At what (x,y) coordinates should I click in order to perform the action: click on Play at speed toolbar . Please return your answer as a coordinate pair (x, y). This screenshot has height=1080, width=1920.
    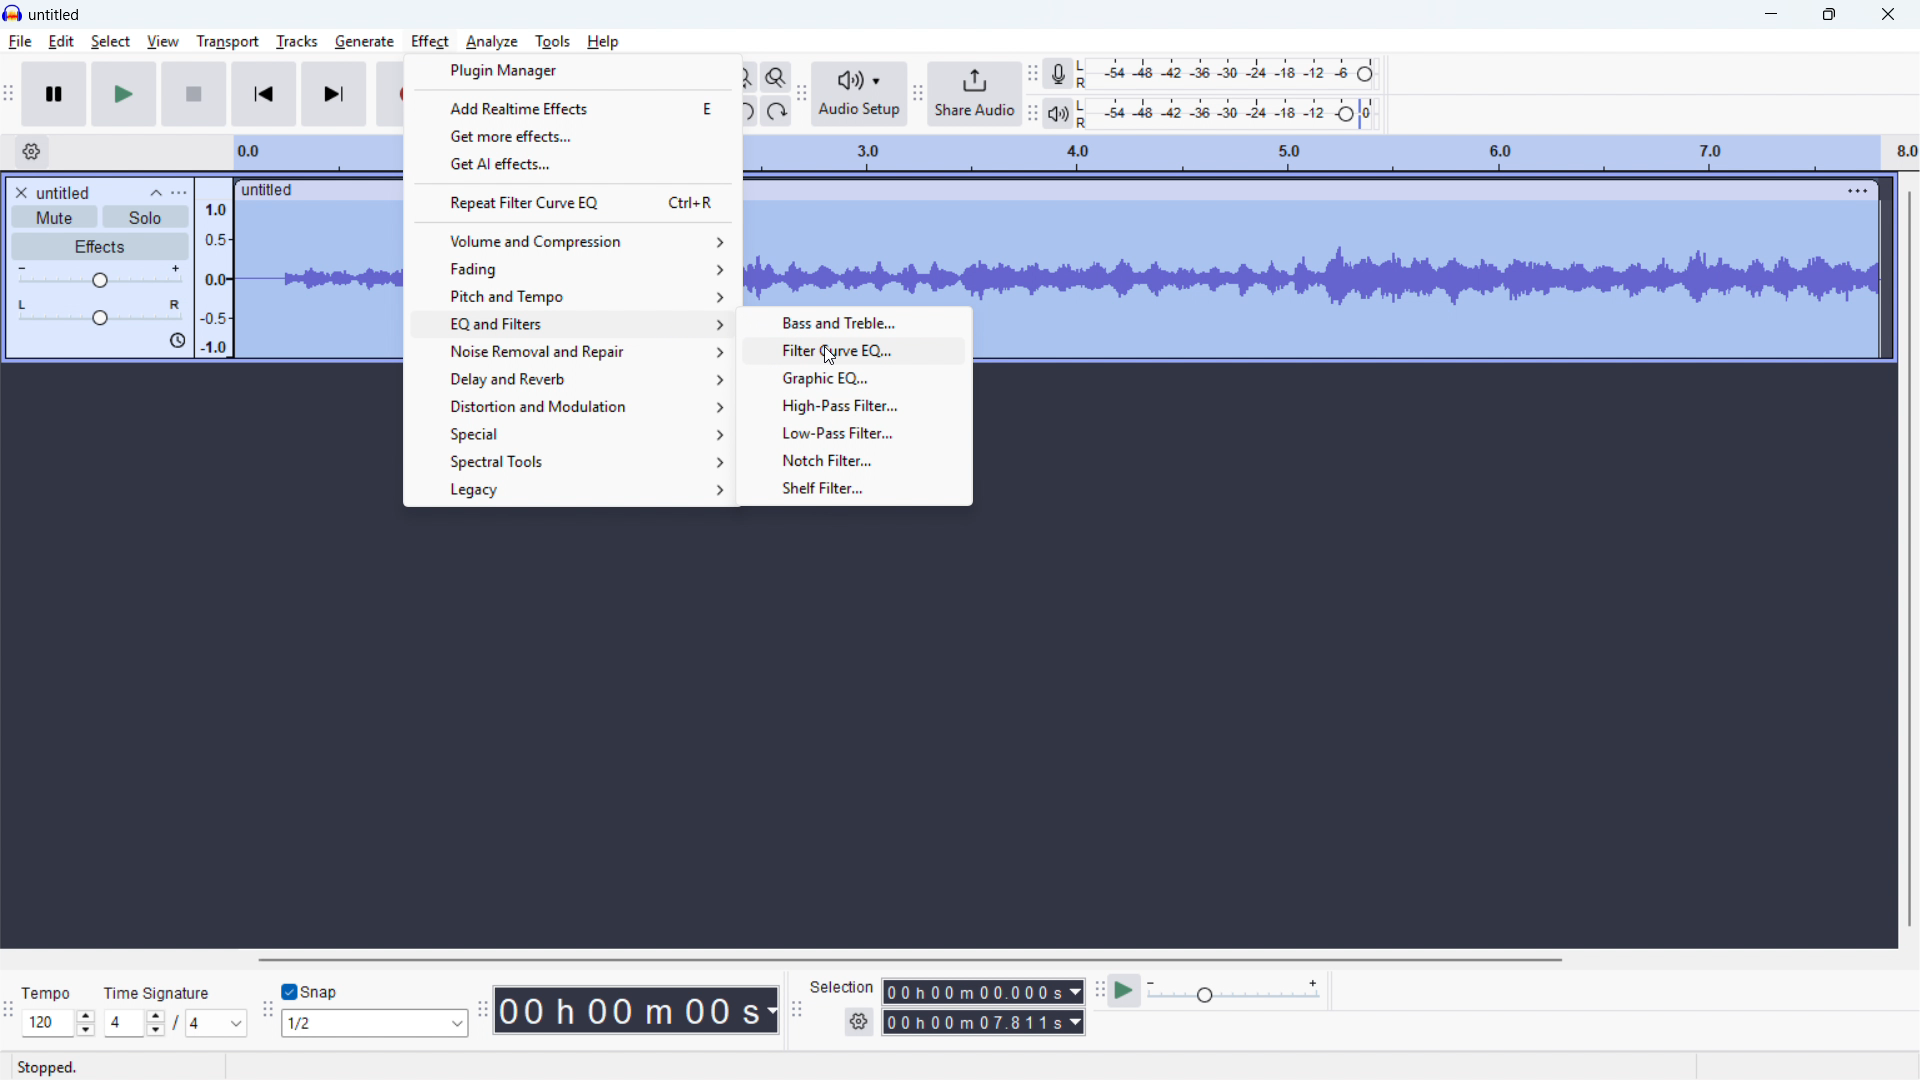
    Looking at the image, I should click on (1096, 990).